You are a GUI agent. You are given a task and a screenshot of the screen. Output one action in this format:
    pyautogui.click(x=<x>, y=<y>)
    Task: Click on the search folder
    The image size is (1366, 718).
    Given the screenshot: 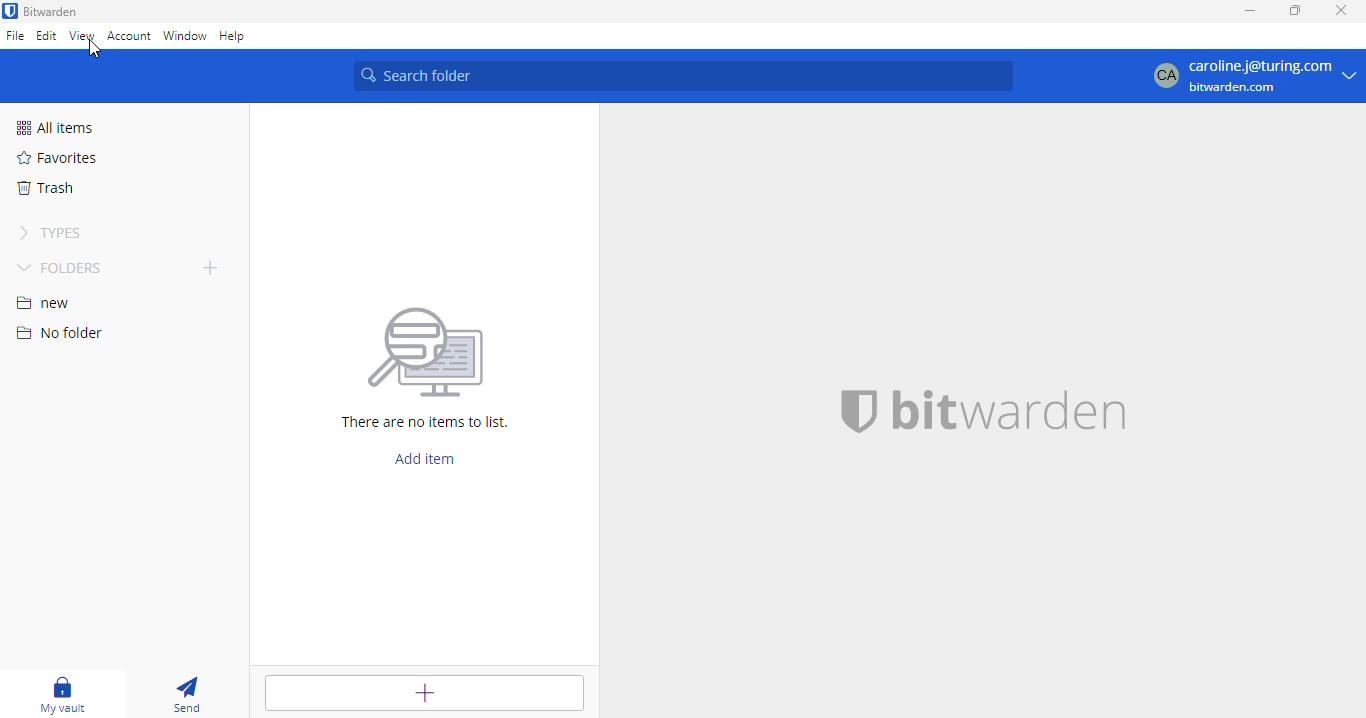 What is the action you would take?
    pyautogui.click(x=686, y=76)
    